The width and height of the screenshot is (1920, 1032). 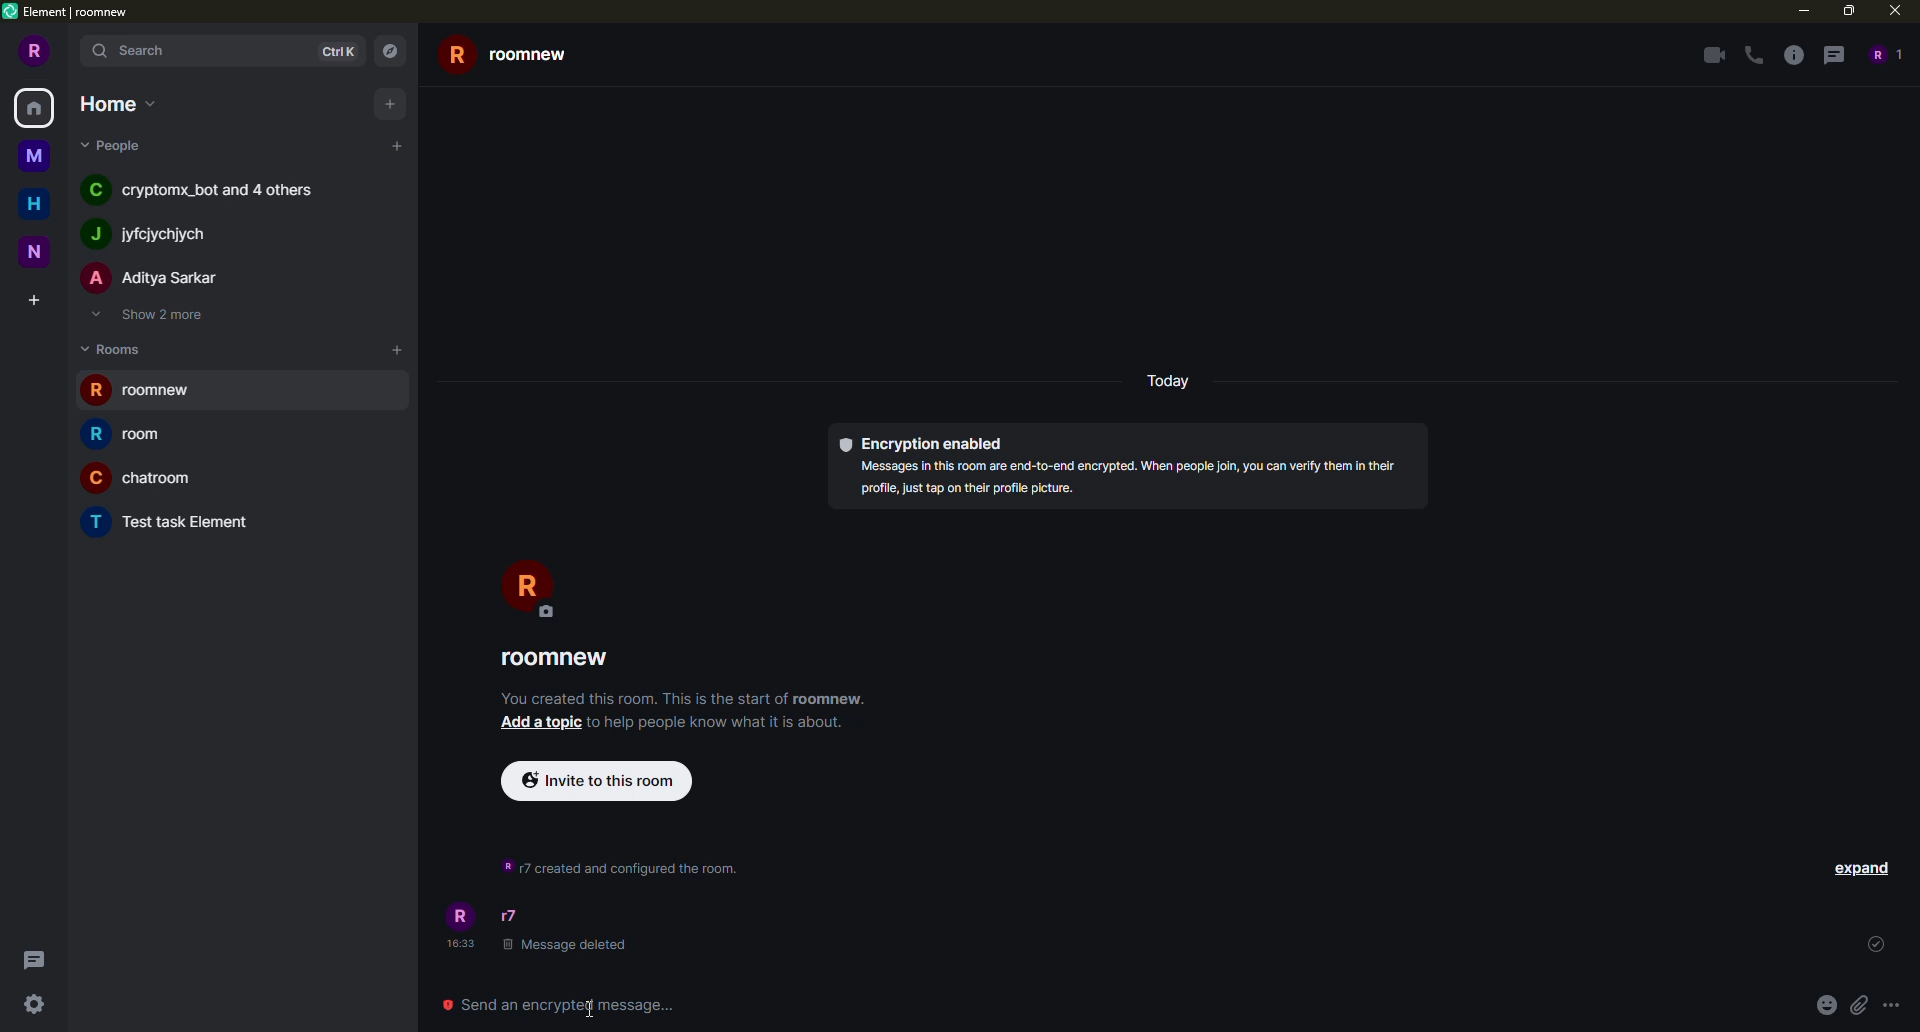 I want to click on space, so click(x=34, y=251).